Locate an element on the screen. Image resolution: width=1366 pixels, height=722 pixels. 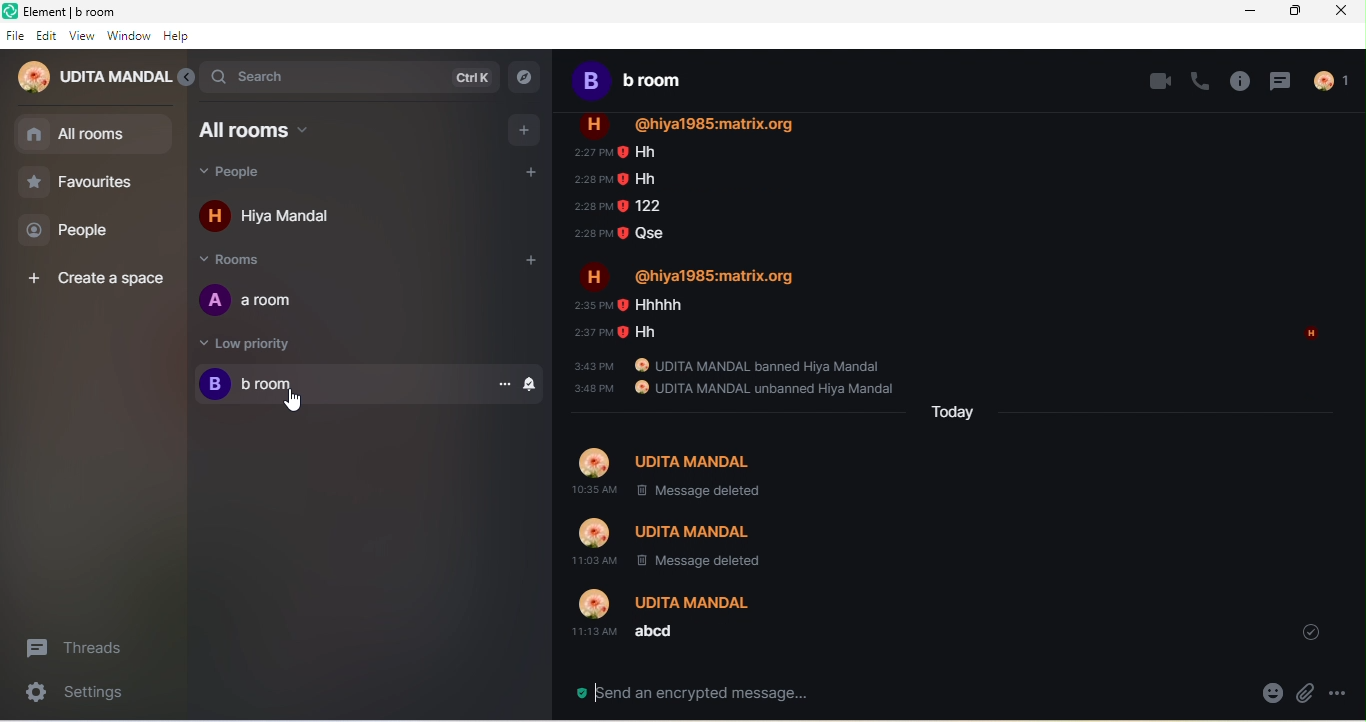
explore is located at coordinates (531, 79).